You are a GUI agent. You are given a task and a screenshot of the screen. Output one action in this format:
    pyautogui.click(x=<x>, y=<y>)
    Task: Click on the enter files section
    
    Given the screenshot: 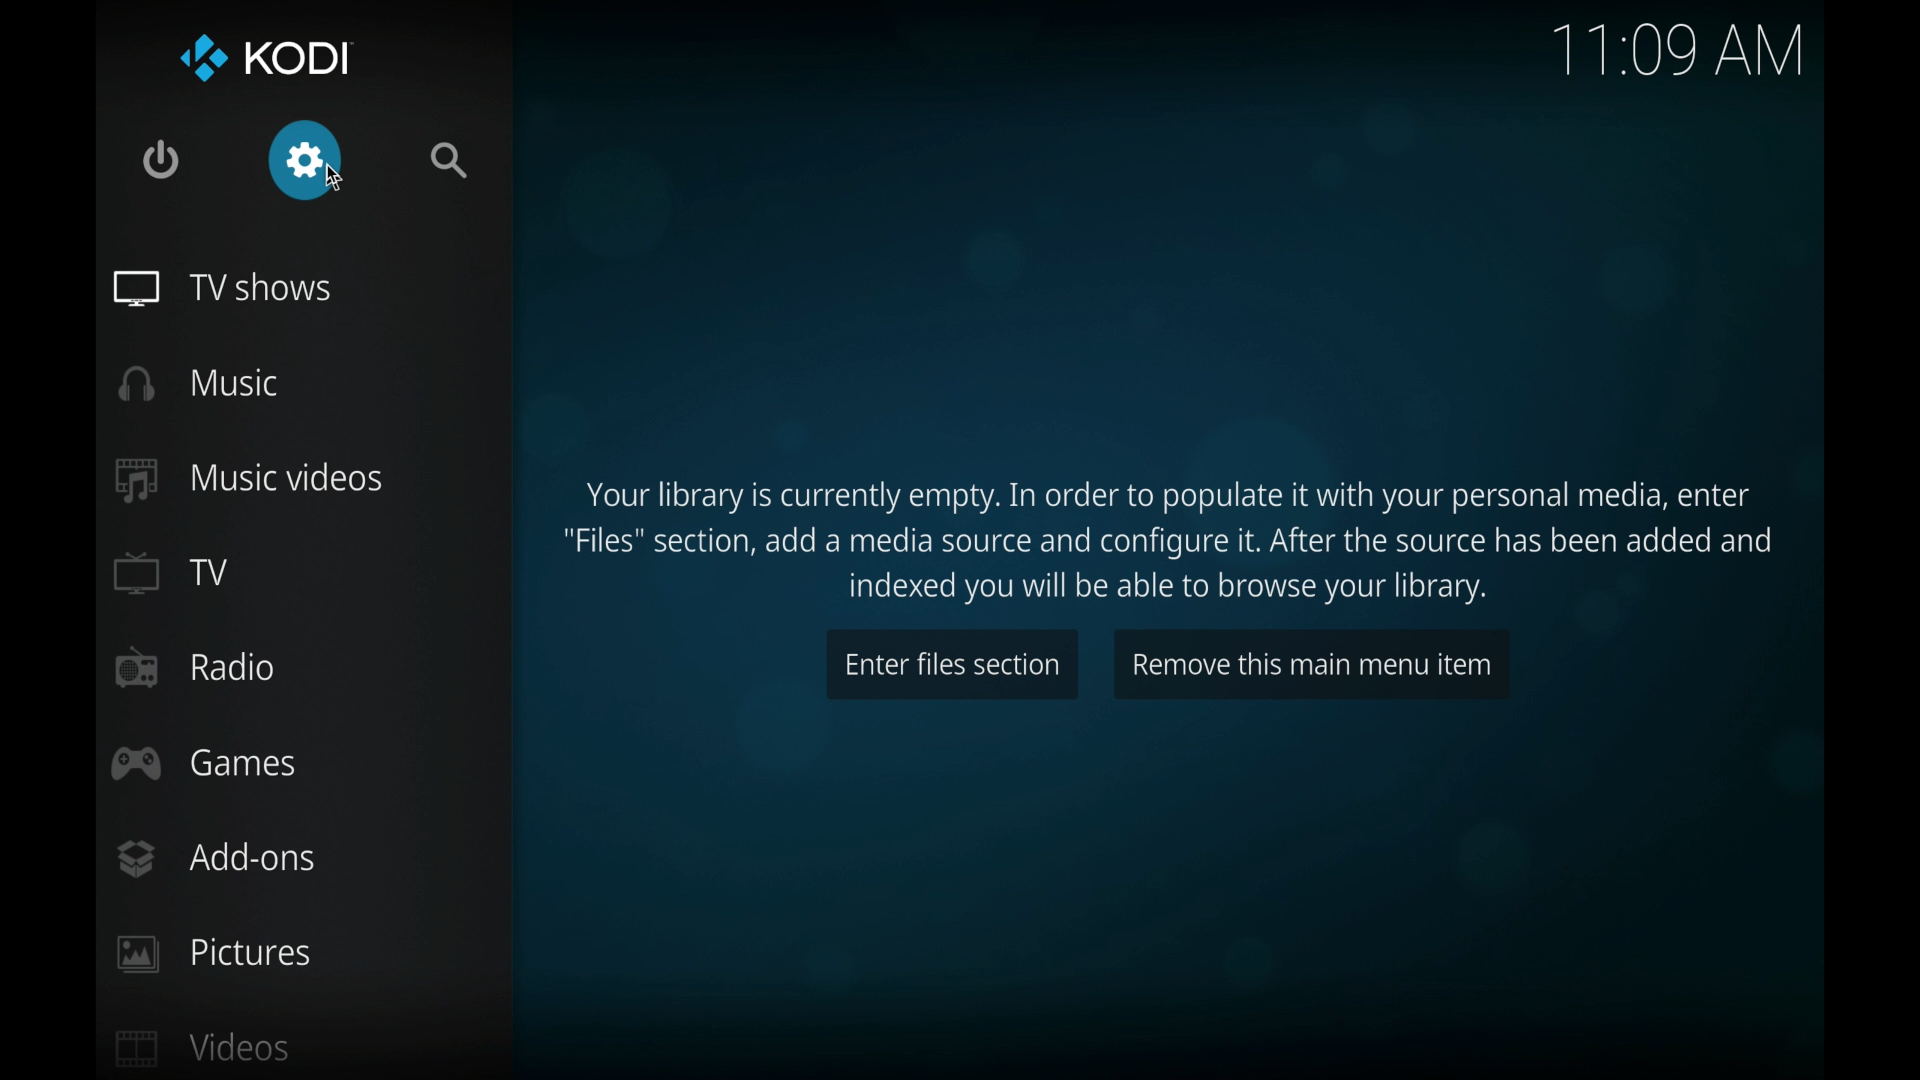 What is the action you would take?
    pyautogui.click(x=950, y=664)
    